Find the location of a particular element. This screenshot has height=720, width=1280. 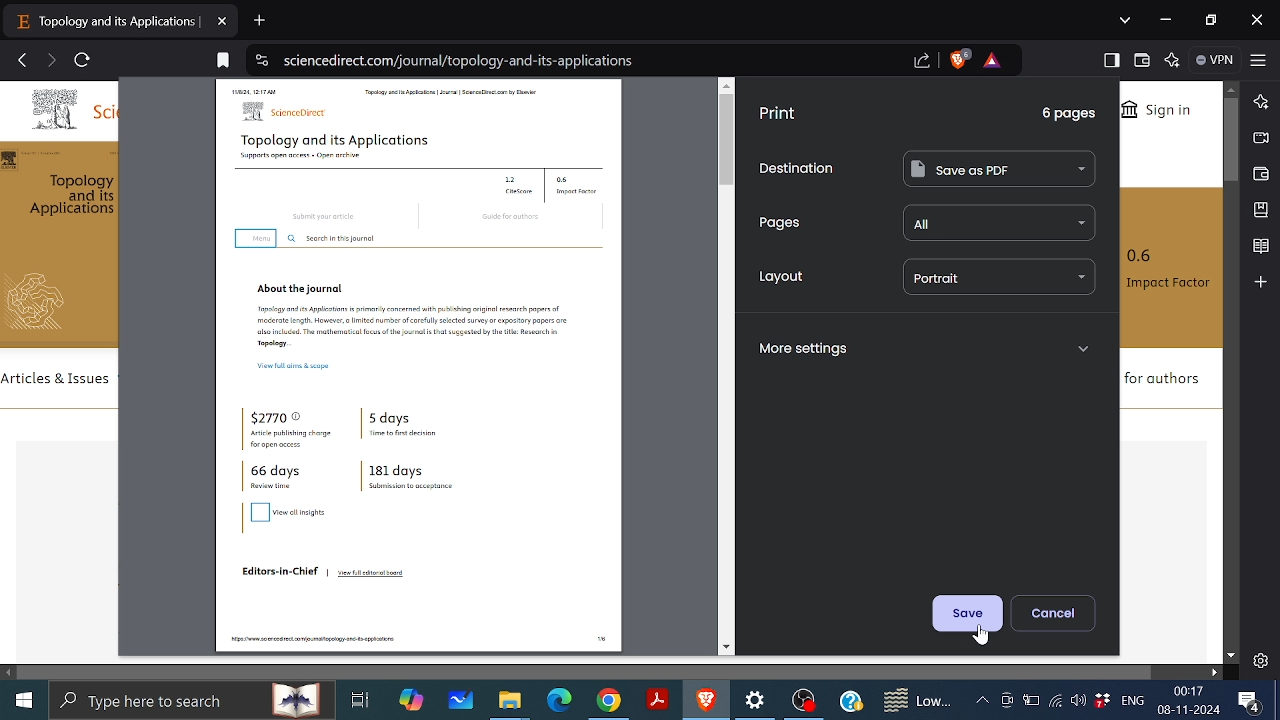

Move up is located at coordinates (1233, 89).